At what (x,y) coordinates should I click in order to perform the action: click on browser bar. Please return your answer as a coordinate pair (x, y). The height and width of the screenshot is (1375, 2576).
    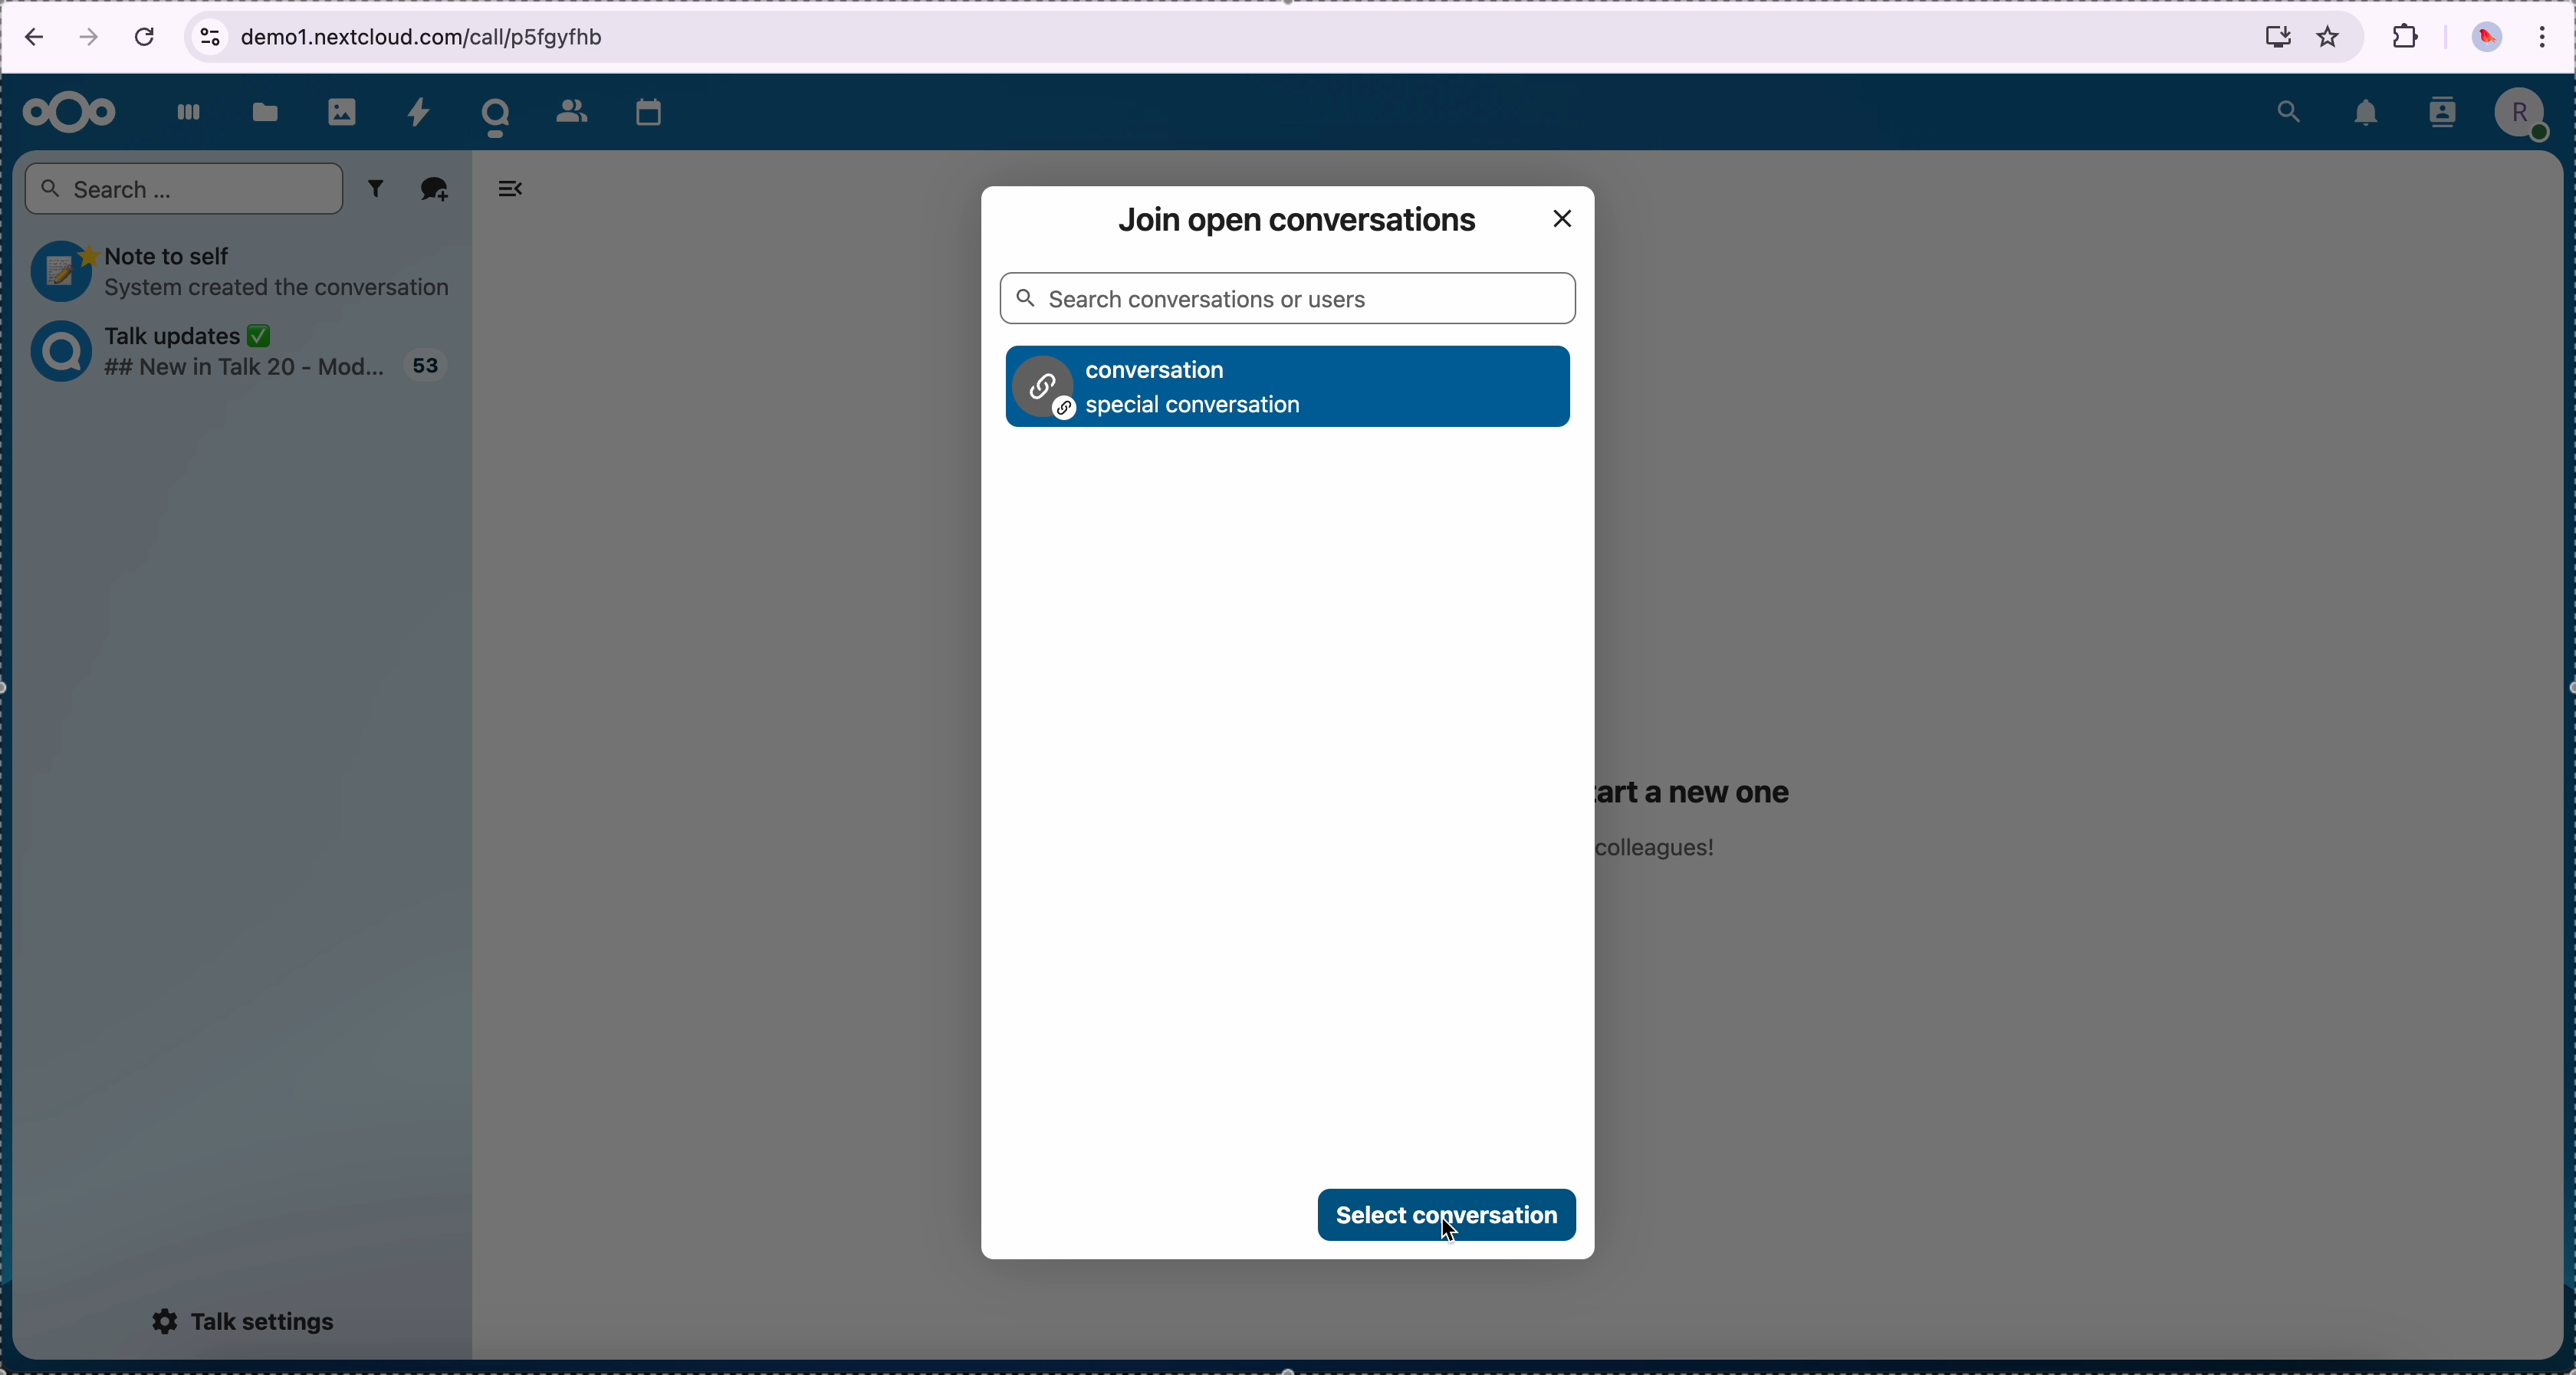
    Looking at the image, I should click on (1281, 38).